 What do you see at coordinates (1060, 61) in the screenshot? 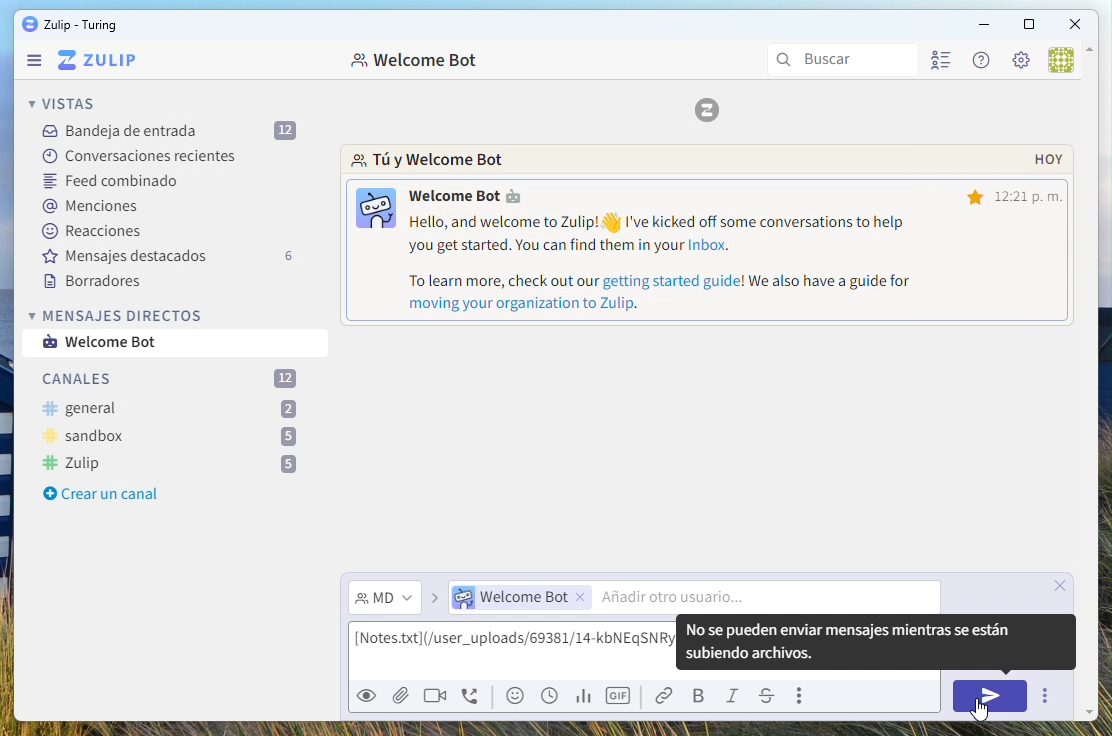
I see `User` at bounding box center [1060, 61].